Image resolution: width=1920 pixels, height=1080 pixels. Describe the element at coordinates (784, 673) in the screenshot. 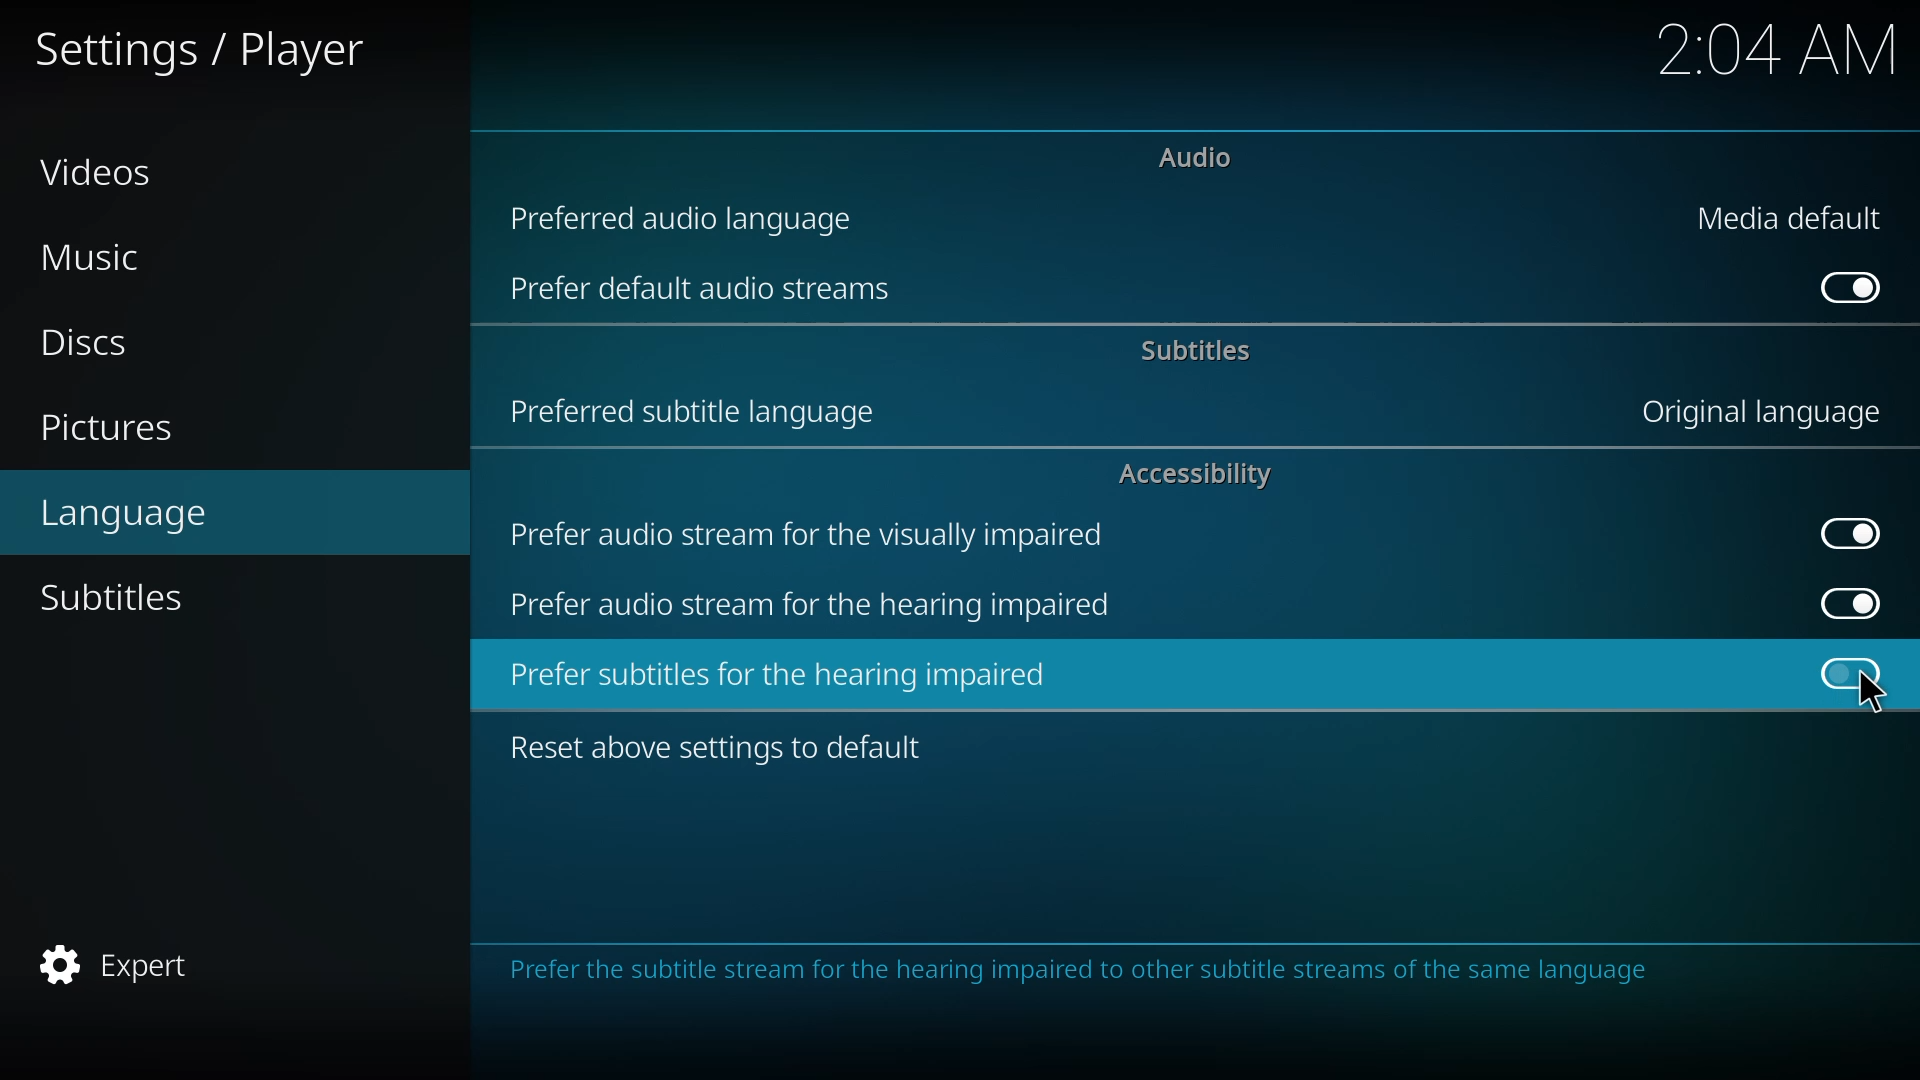

I see `prefer subtitles for hearing impaired` at that location.